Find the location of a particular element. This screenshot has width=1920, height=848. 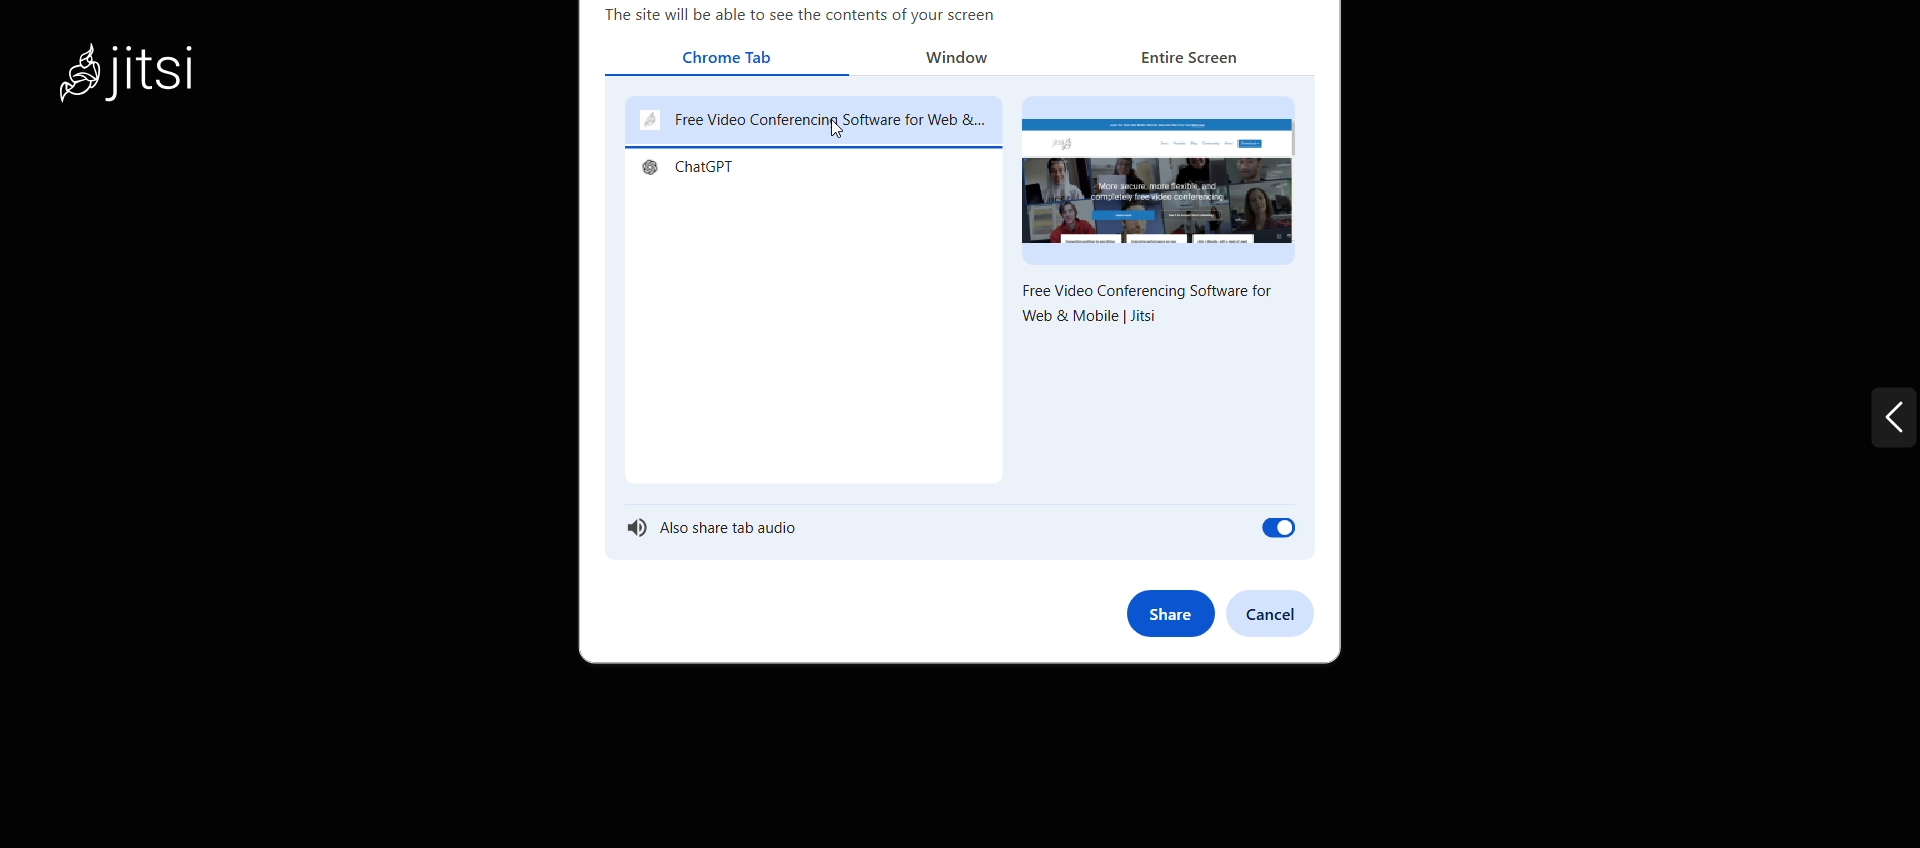

Entire Screen Tab is located at coordinates (1183, 61).